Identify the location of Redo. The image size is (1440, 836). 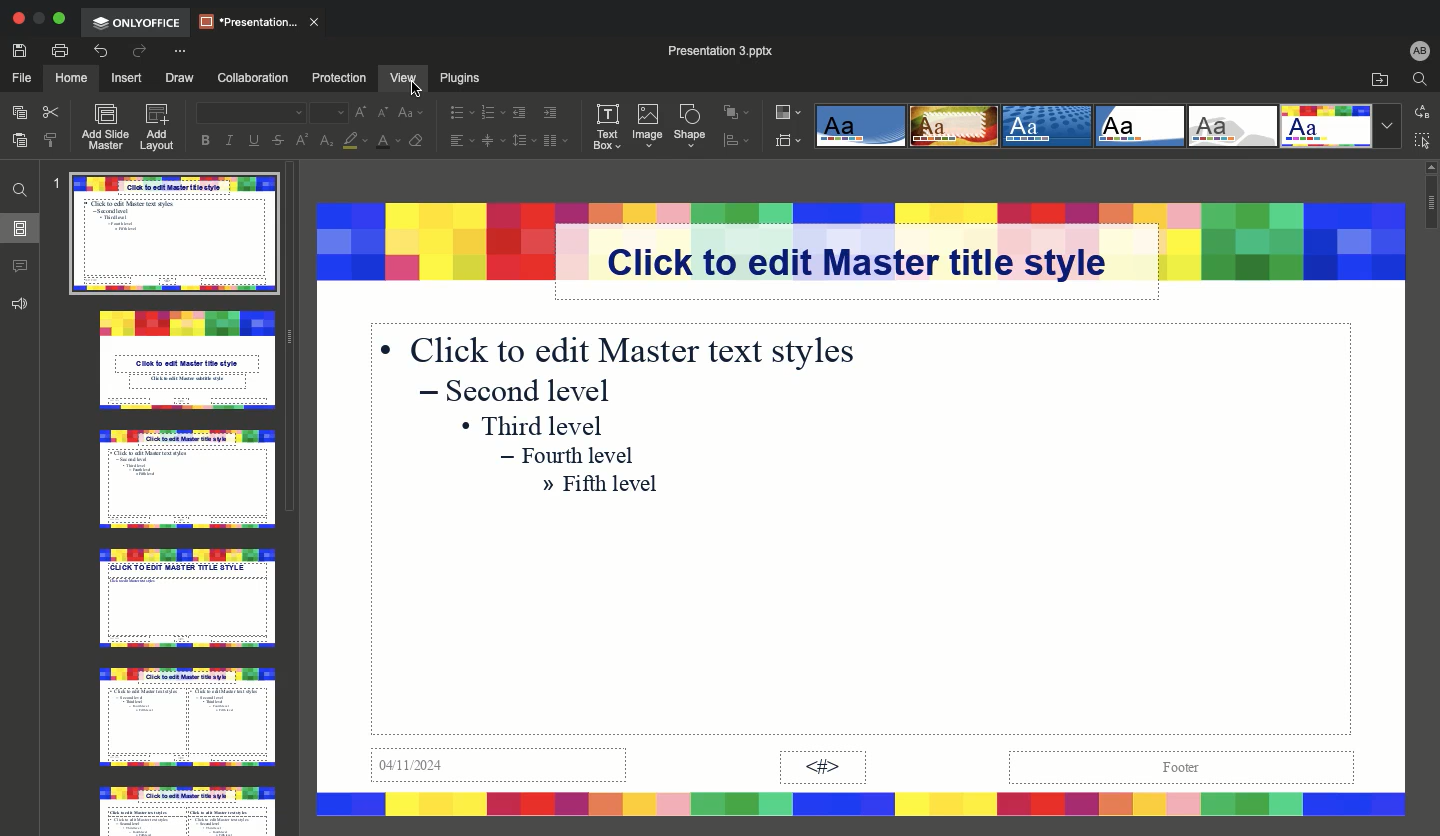
(137, 52).